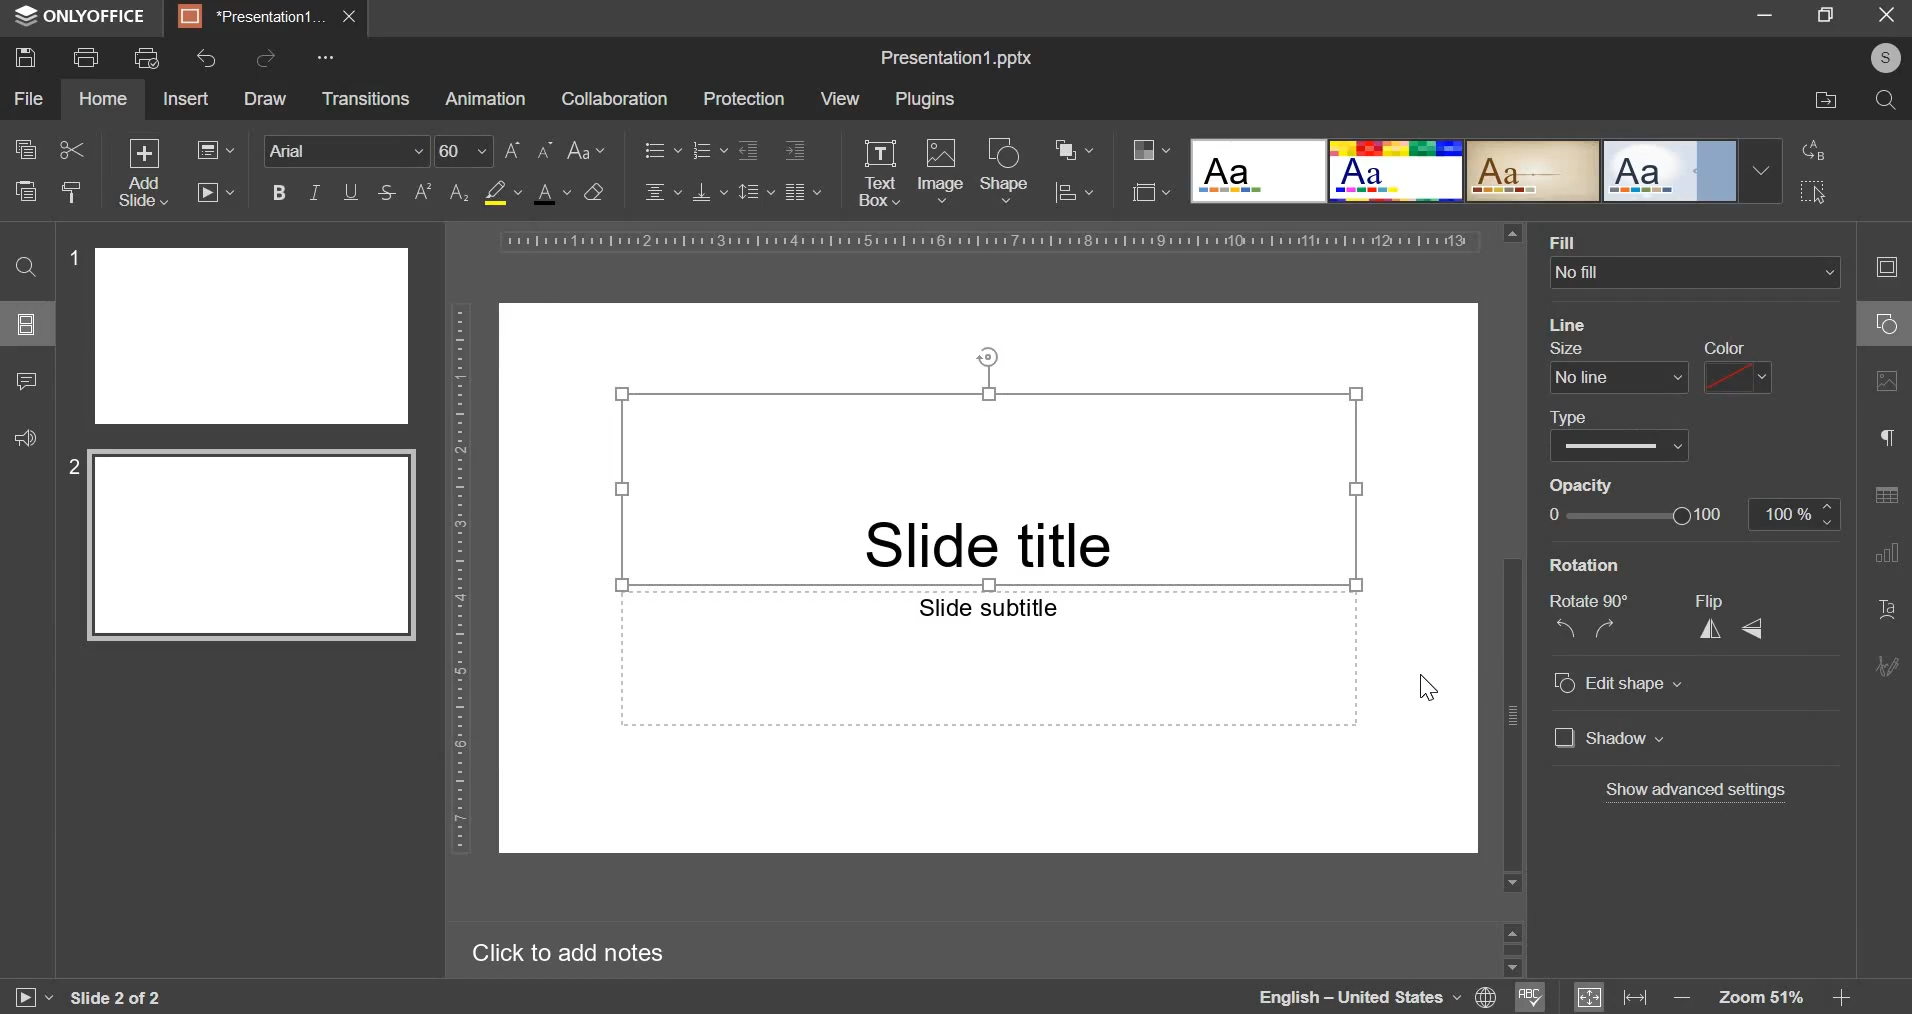 Image resolution: width=1912 pixels, height=1014 pixels. Describe the element at coordinates (502, 193) in the screenshot. I see `fill color` at that location.